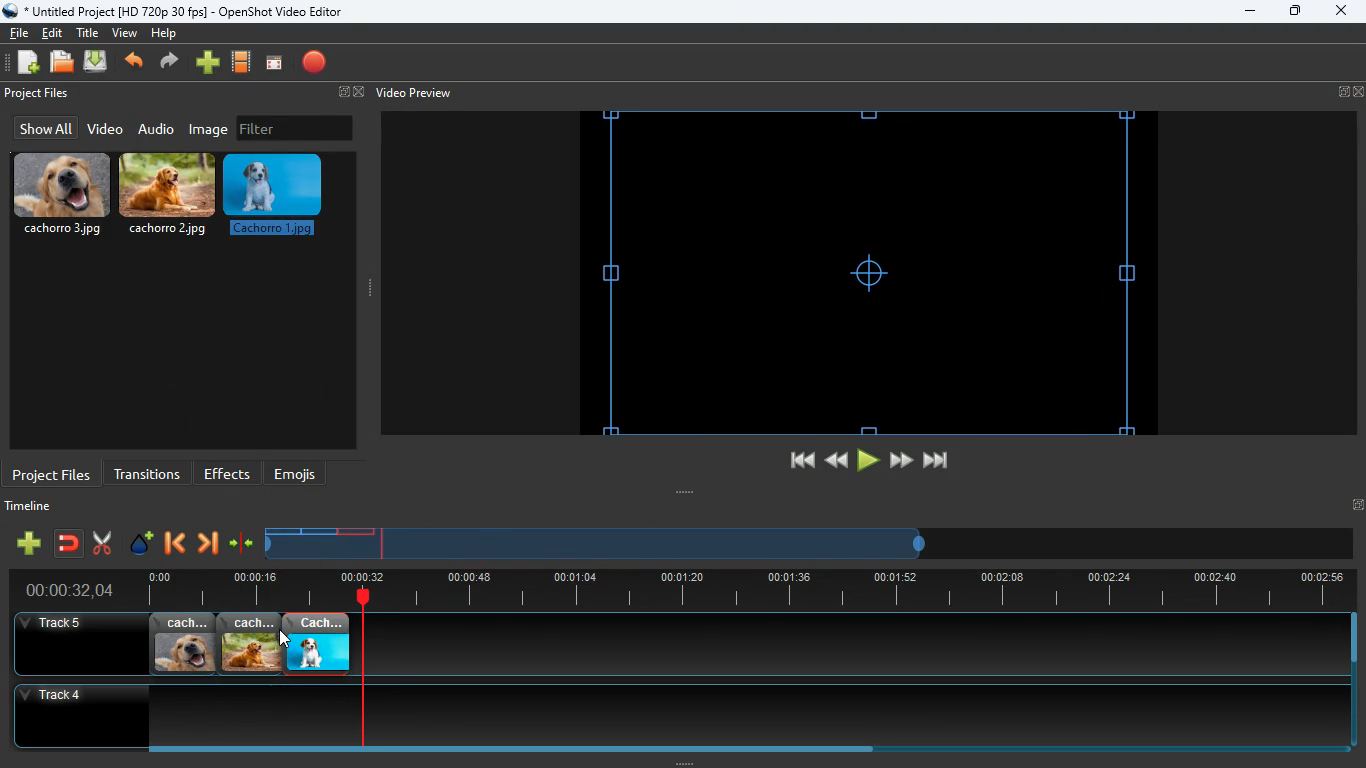 This screenshot has width=1366, height=768. Describe the element at coordinates (177, 11) in the screenshot. I see `* Untitled Project [HD 720p 30 fps] - OpenShot Video Editor` at that location.